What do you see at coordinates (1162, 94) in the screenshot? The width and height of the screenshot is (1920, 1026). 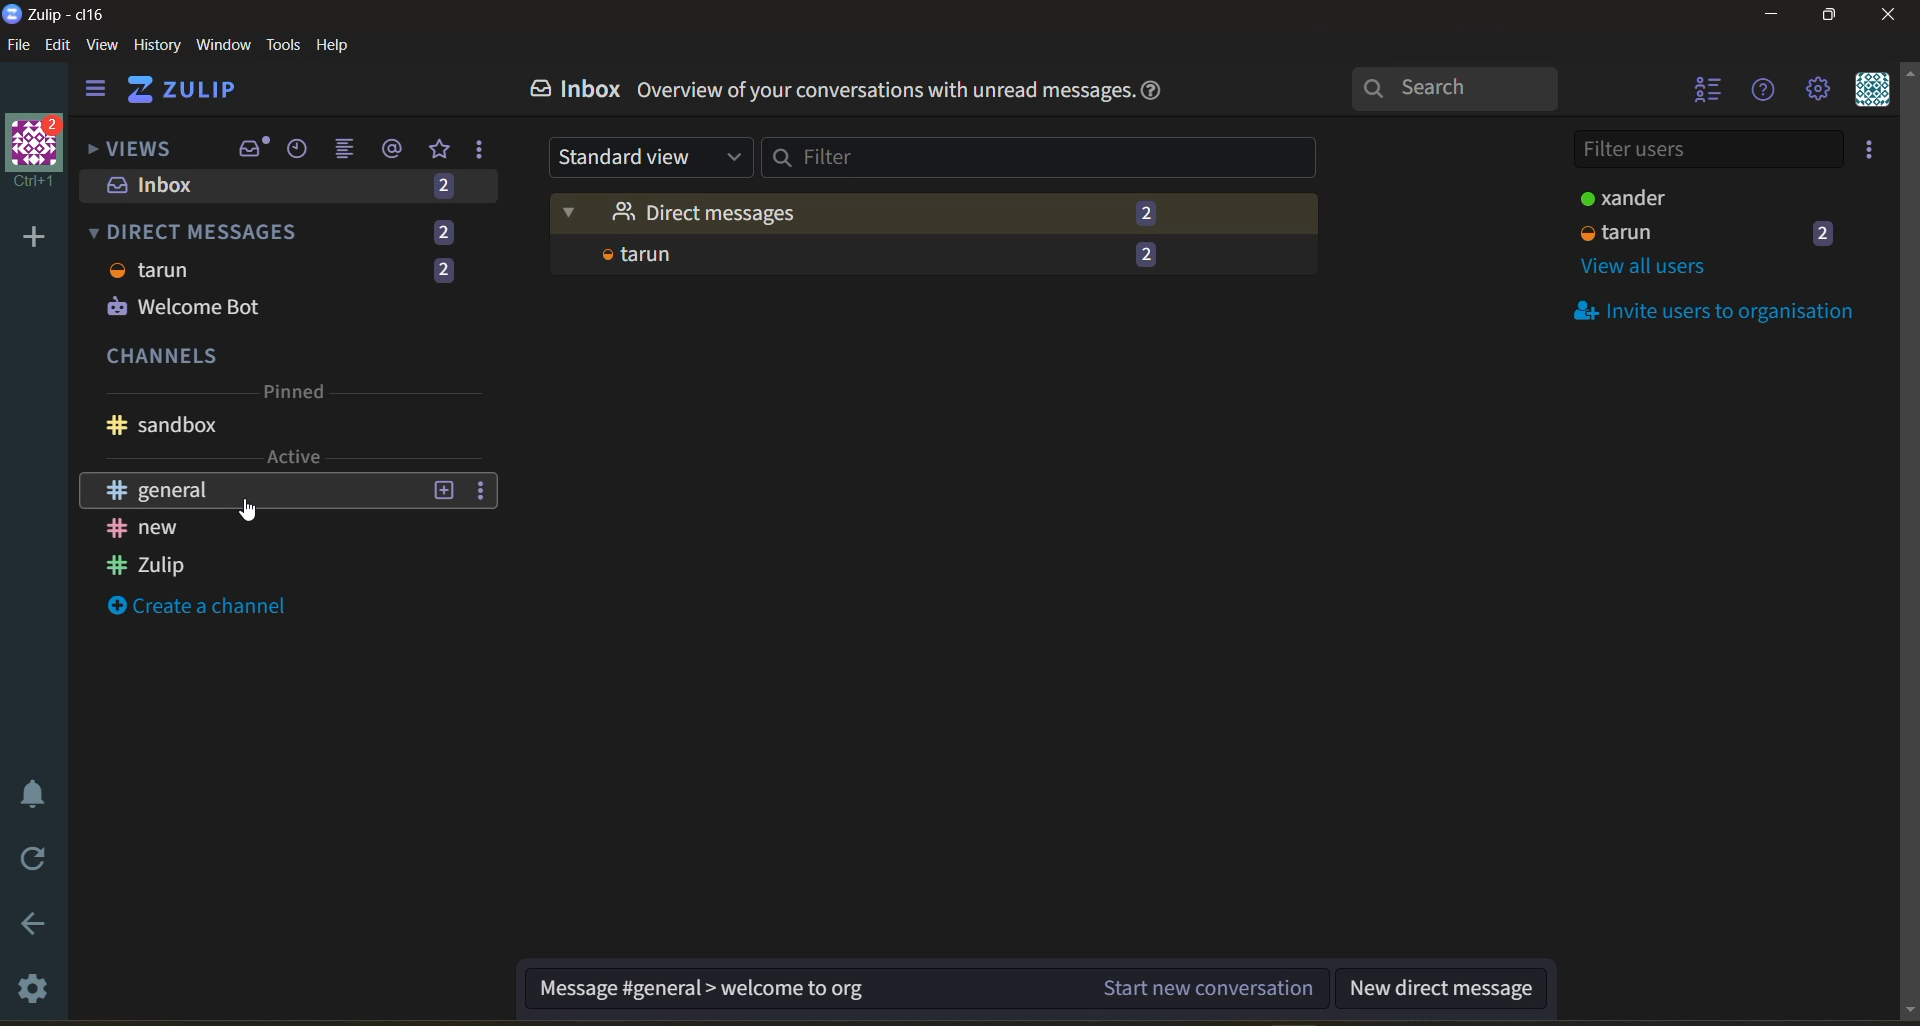 I see `help` at bounding box center [1162, 94].